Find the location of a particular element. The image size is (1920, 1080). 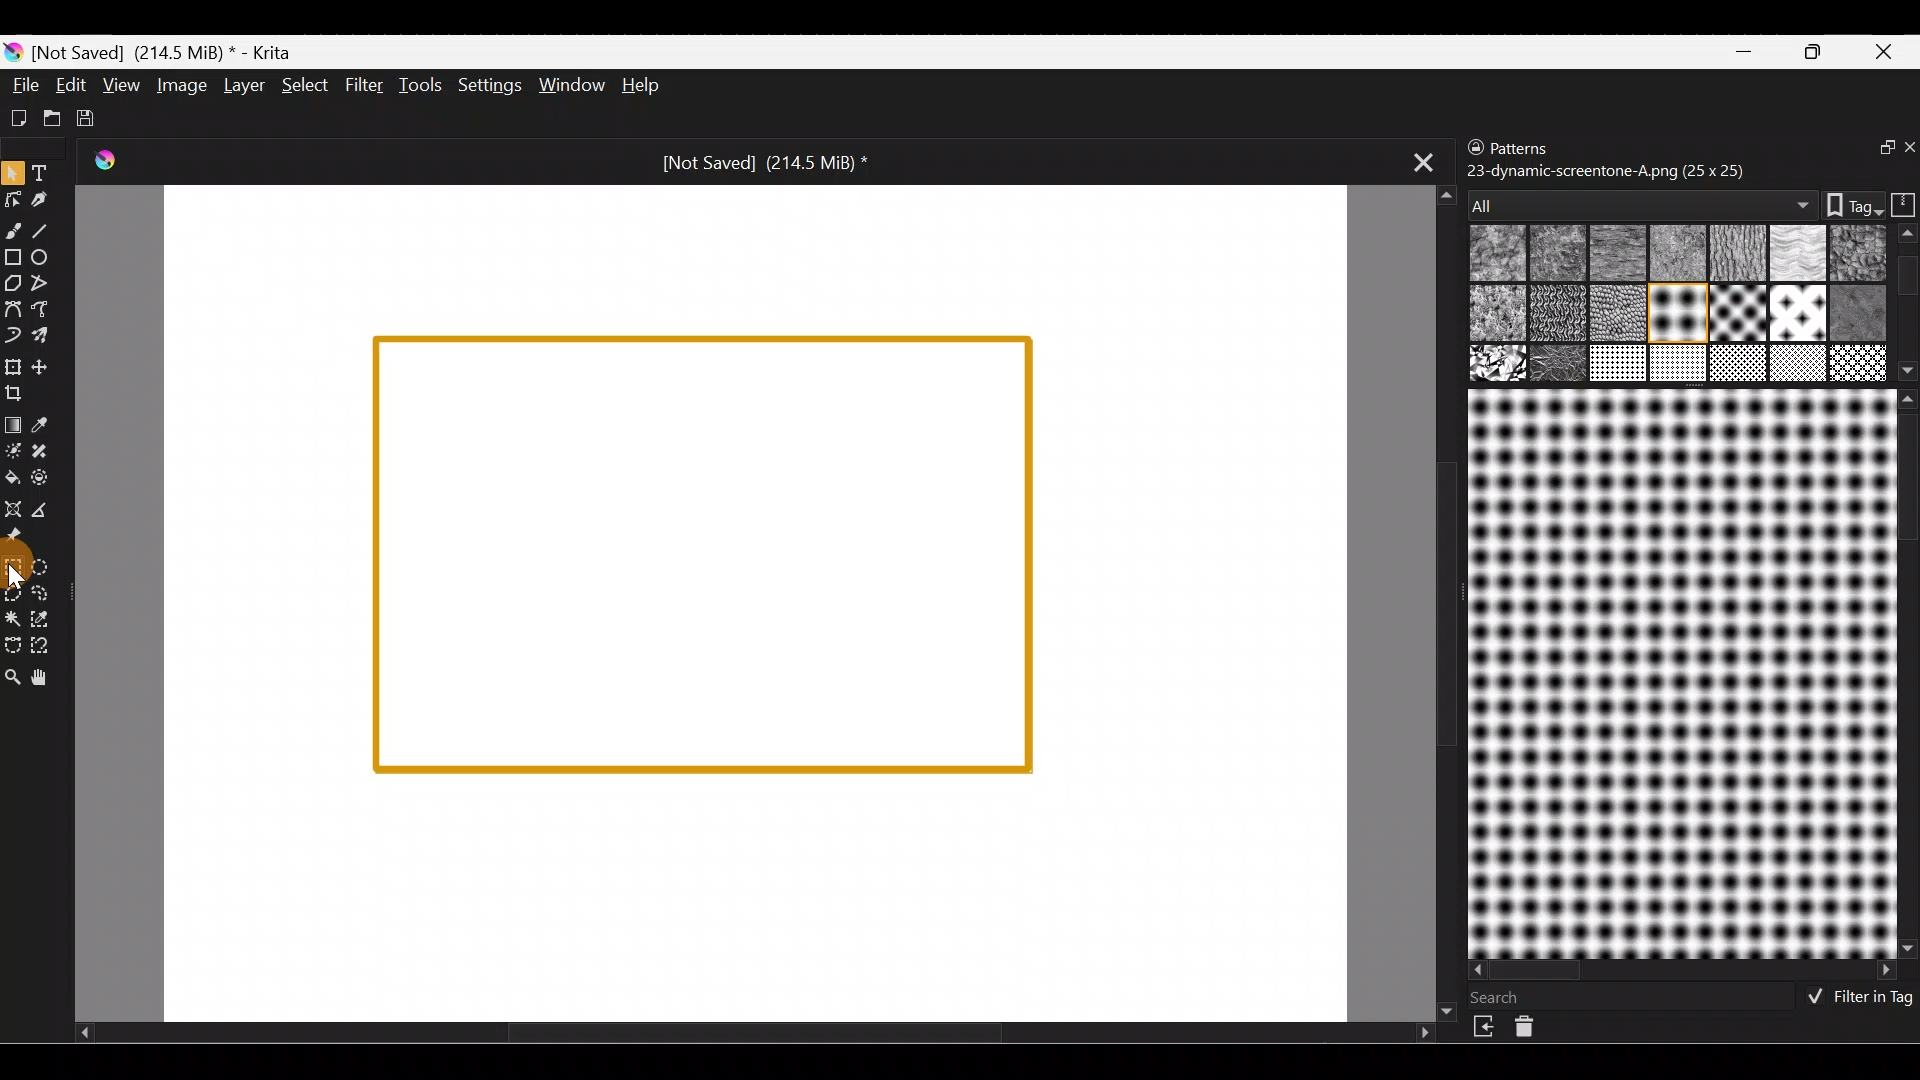

Tools is located at coordinates (419, 87).